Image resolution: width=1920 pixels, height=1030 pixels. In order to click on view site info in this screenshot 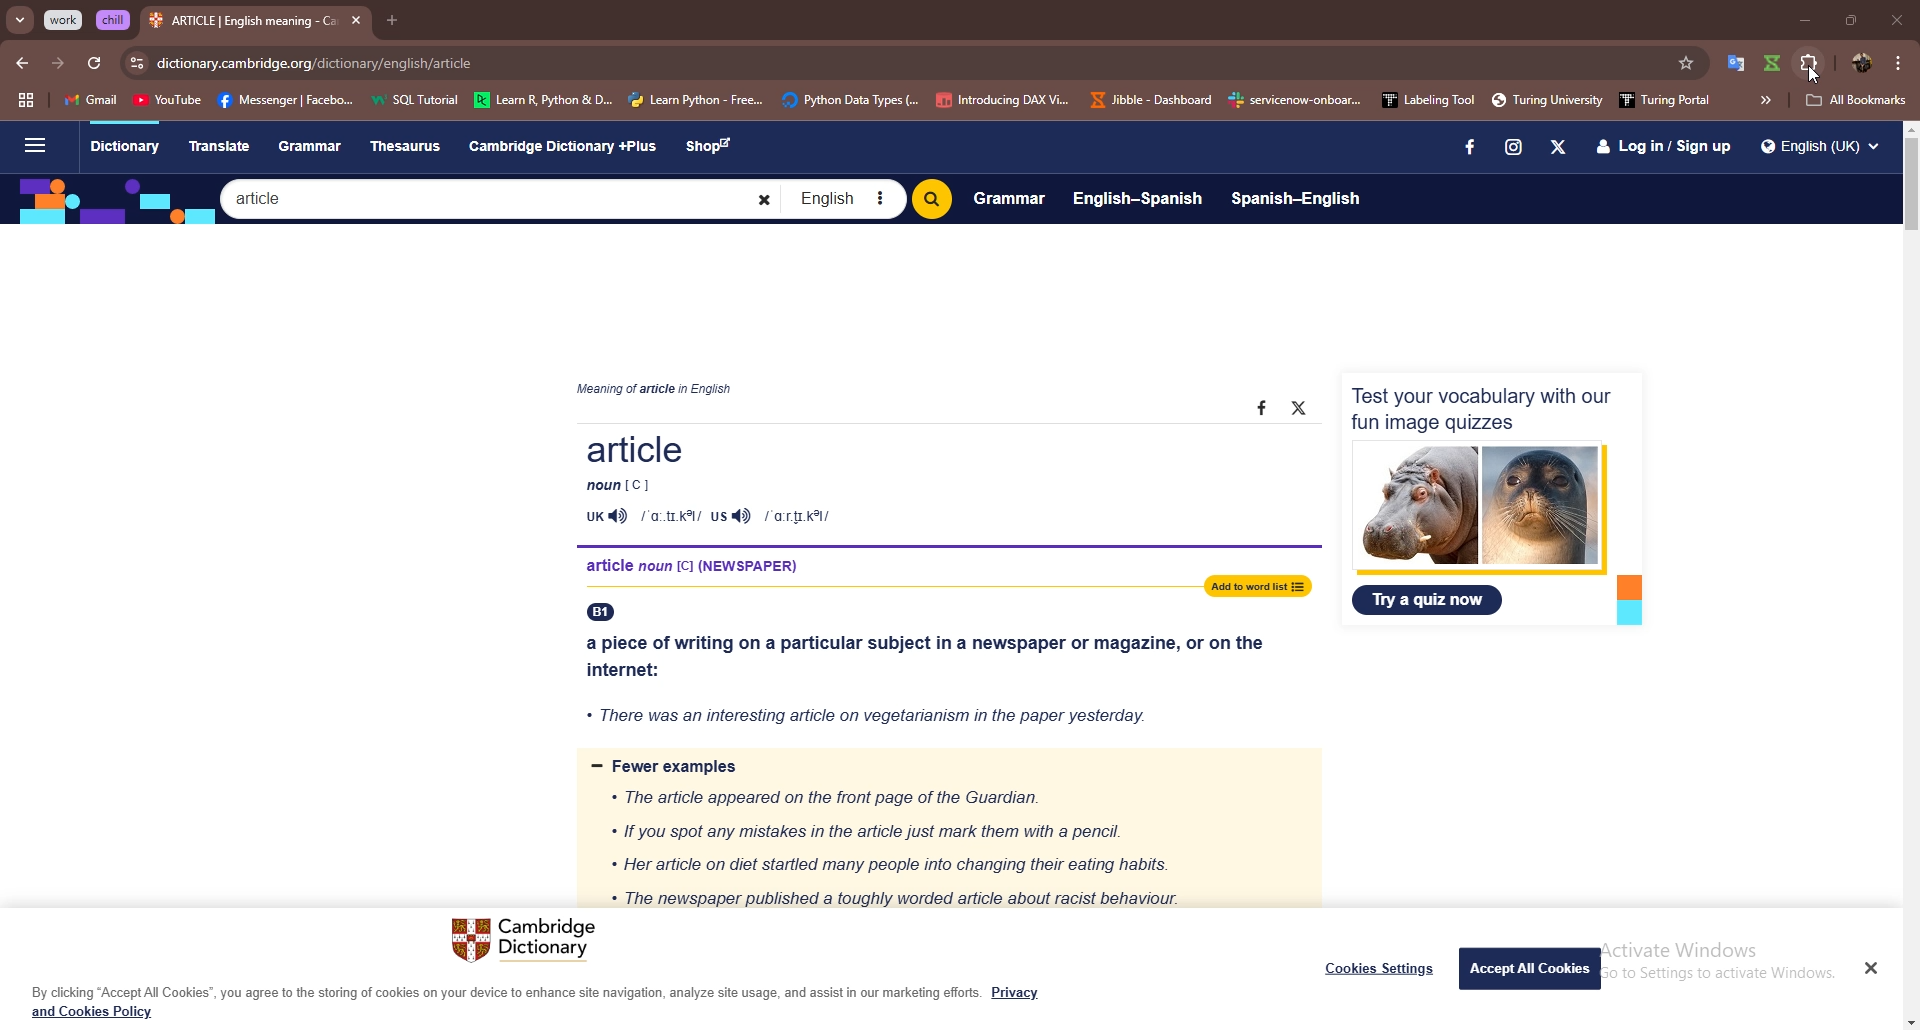, I will do `click(137, 64)`.